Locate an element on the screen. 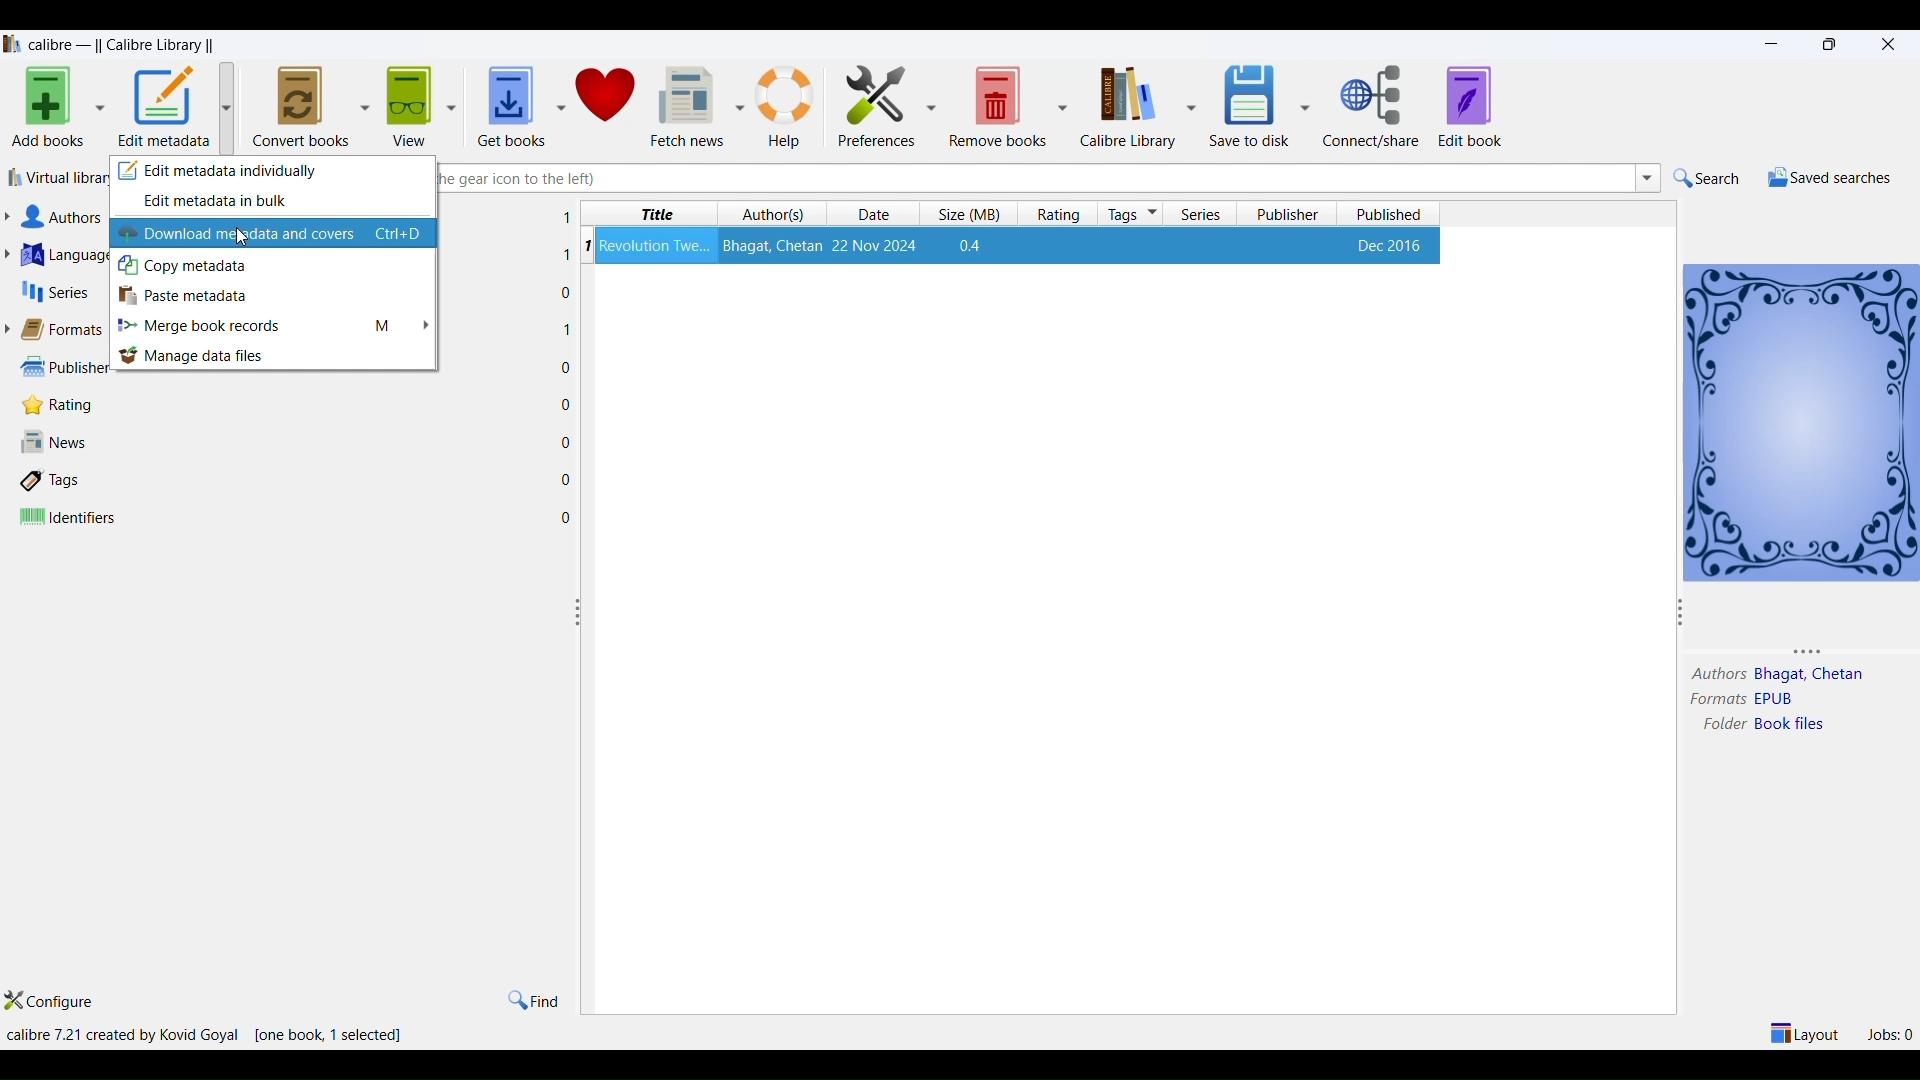  1 is located at coordinates (568, 330).